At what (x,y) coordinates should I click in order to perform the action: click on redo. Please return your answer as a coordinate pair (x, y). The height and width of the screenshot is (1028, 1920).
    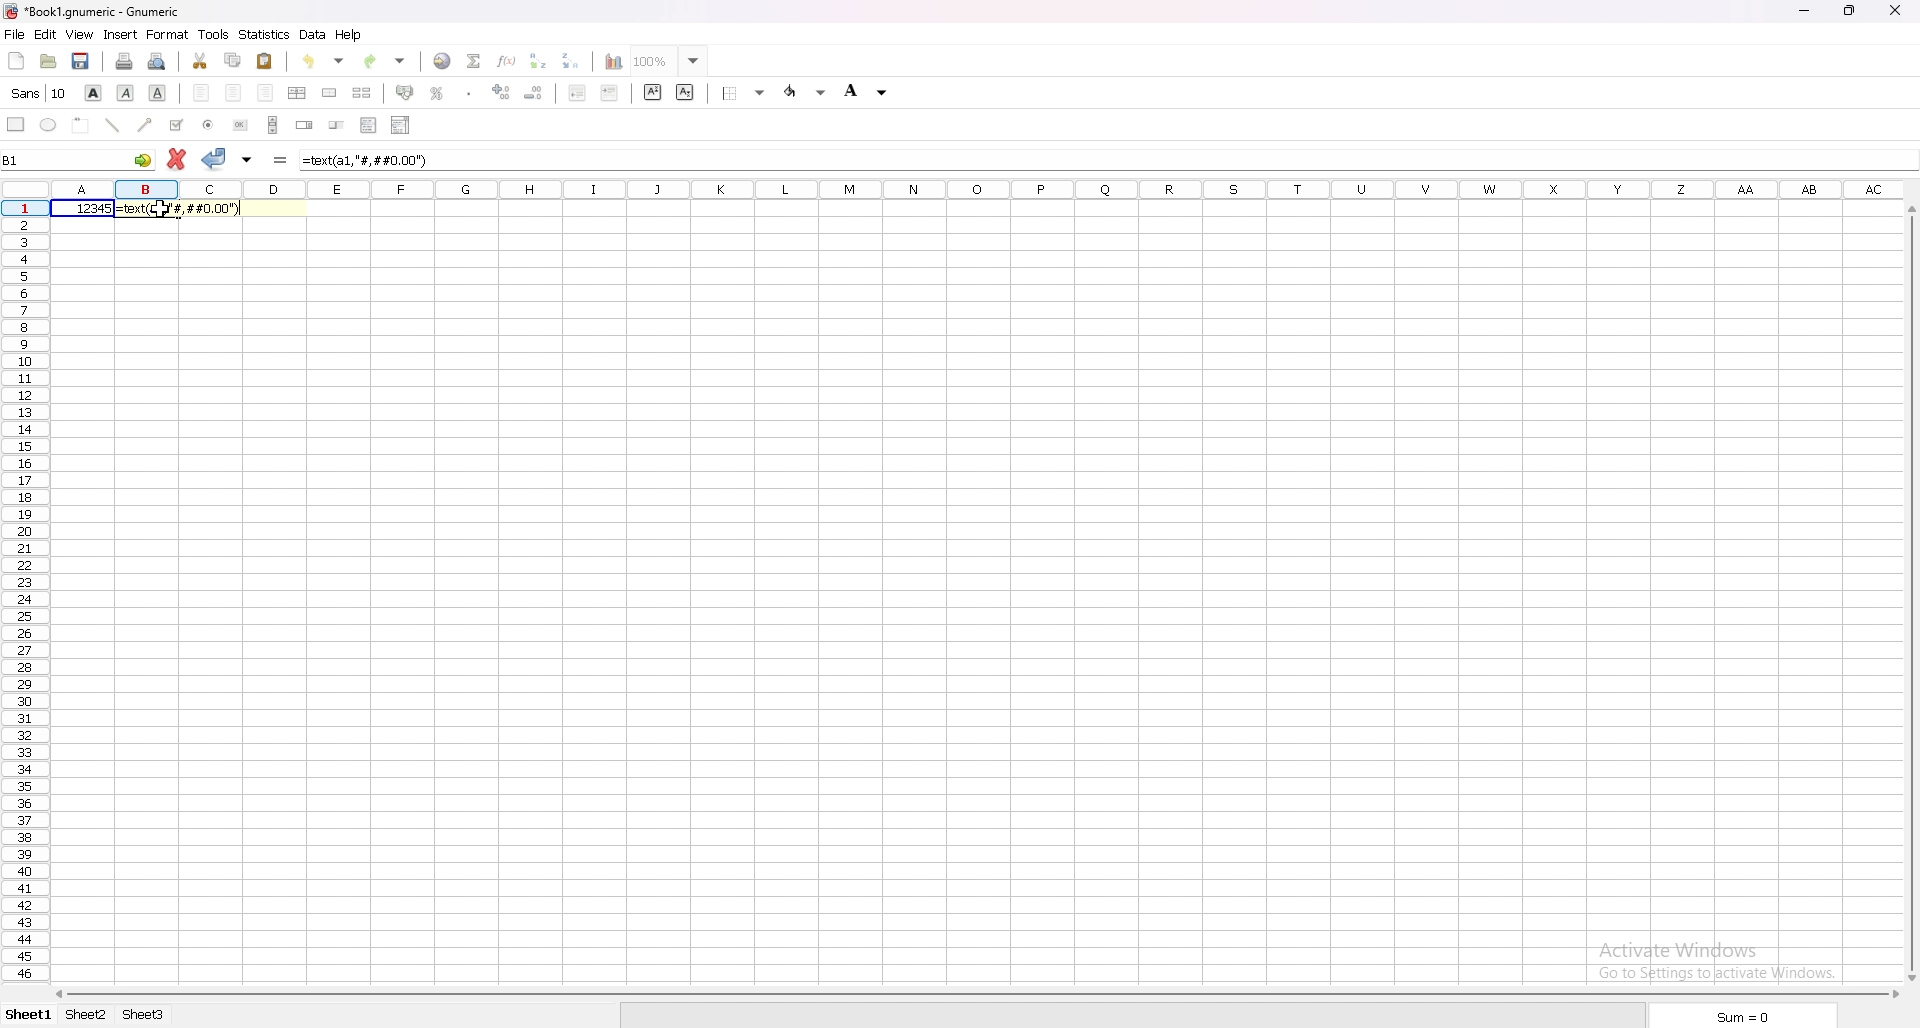
    Looking at the image, I should click on (385, 61).